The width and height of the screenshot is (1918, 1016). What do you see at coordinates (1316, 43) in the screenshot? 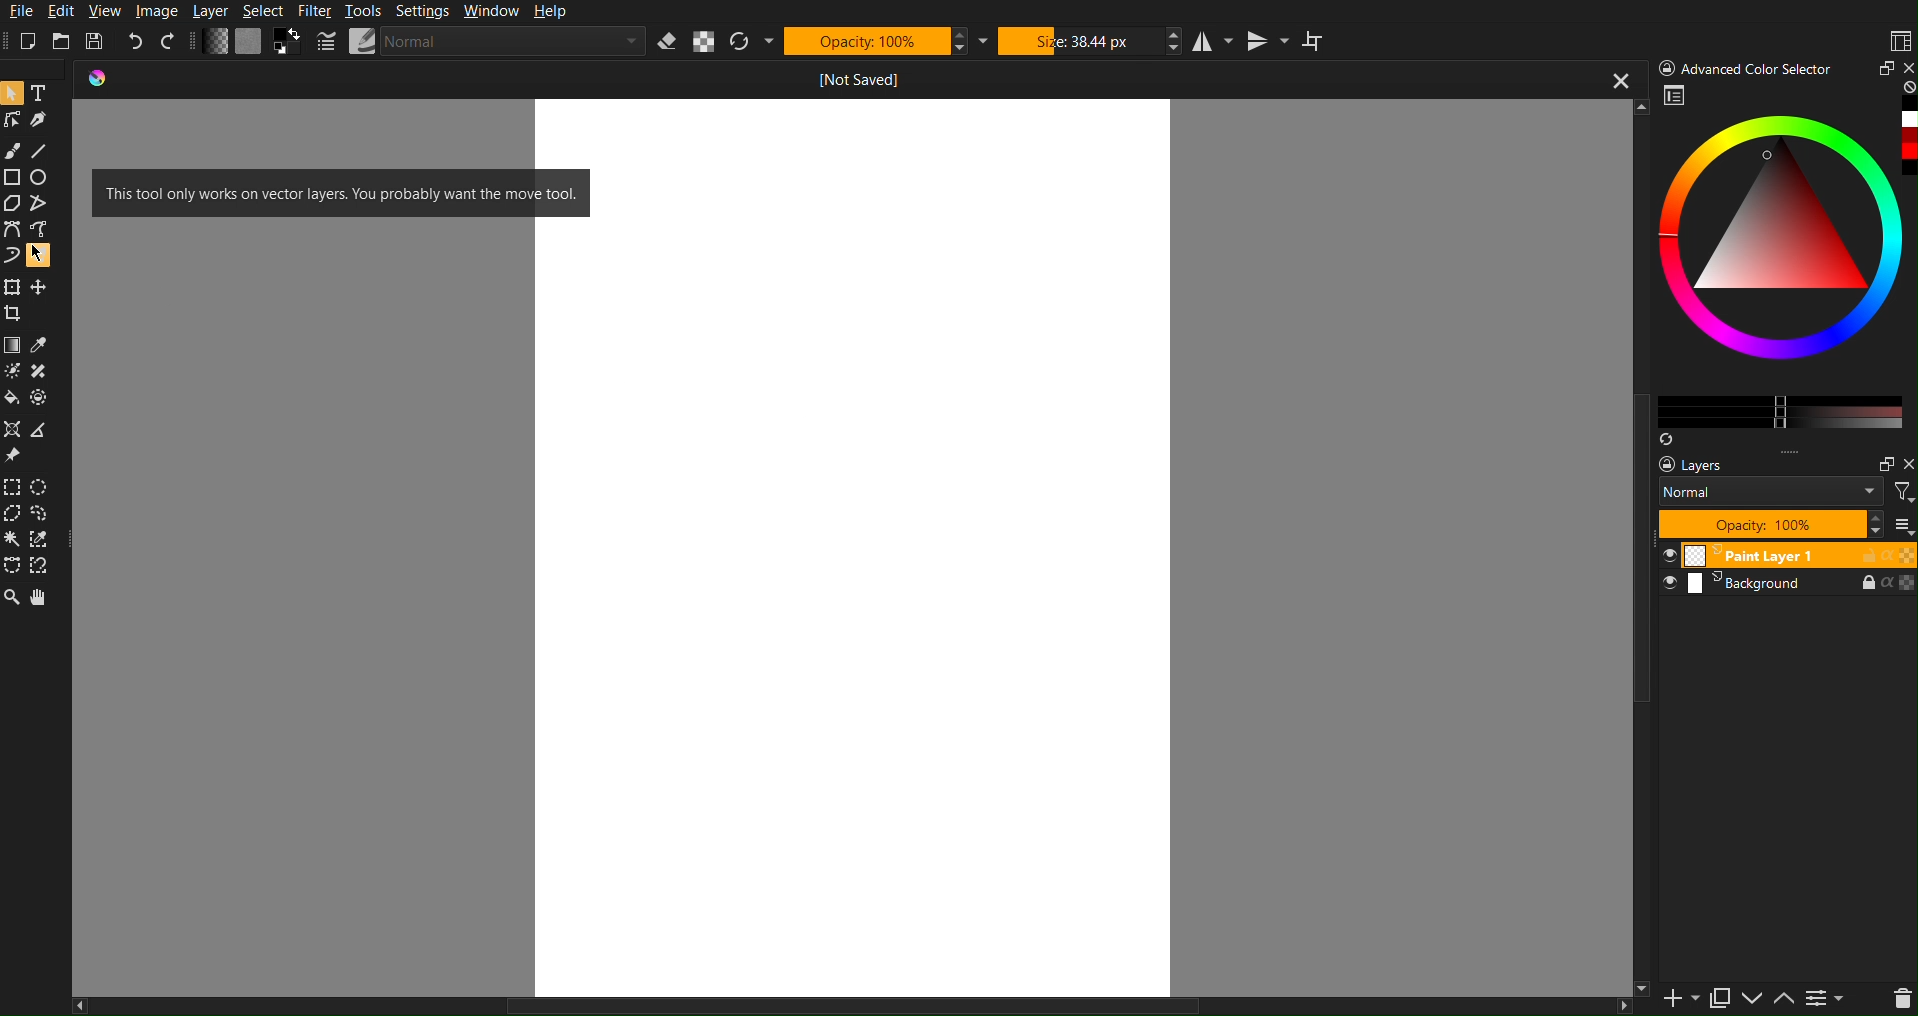
I see `Wrap Around Mode` at bounding box center [1316, 43].